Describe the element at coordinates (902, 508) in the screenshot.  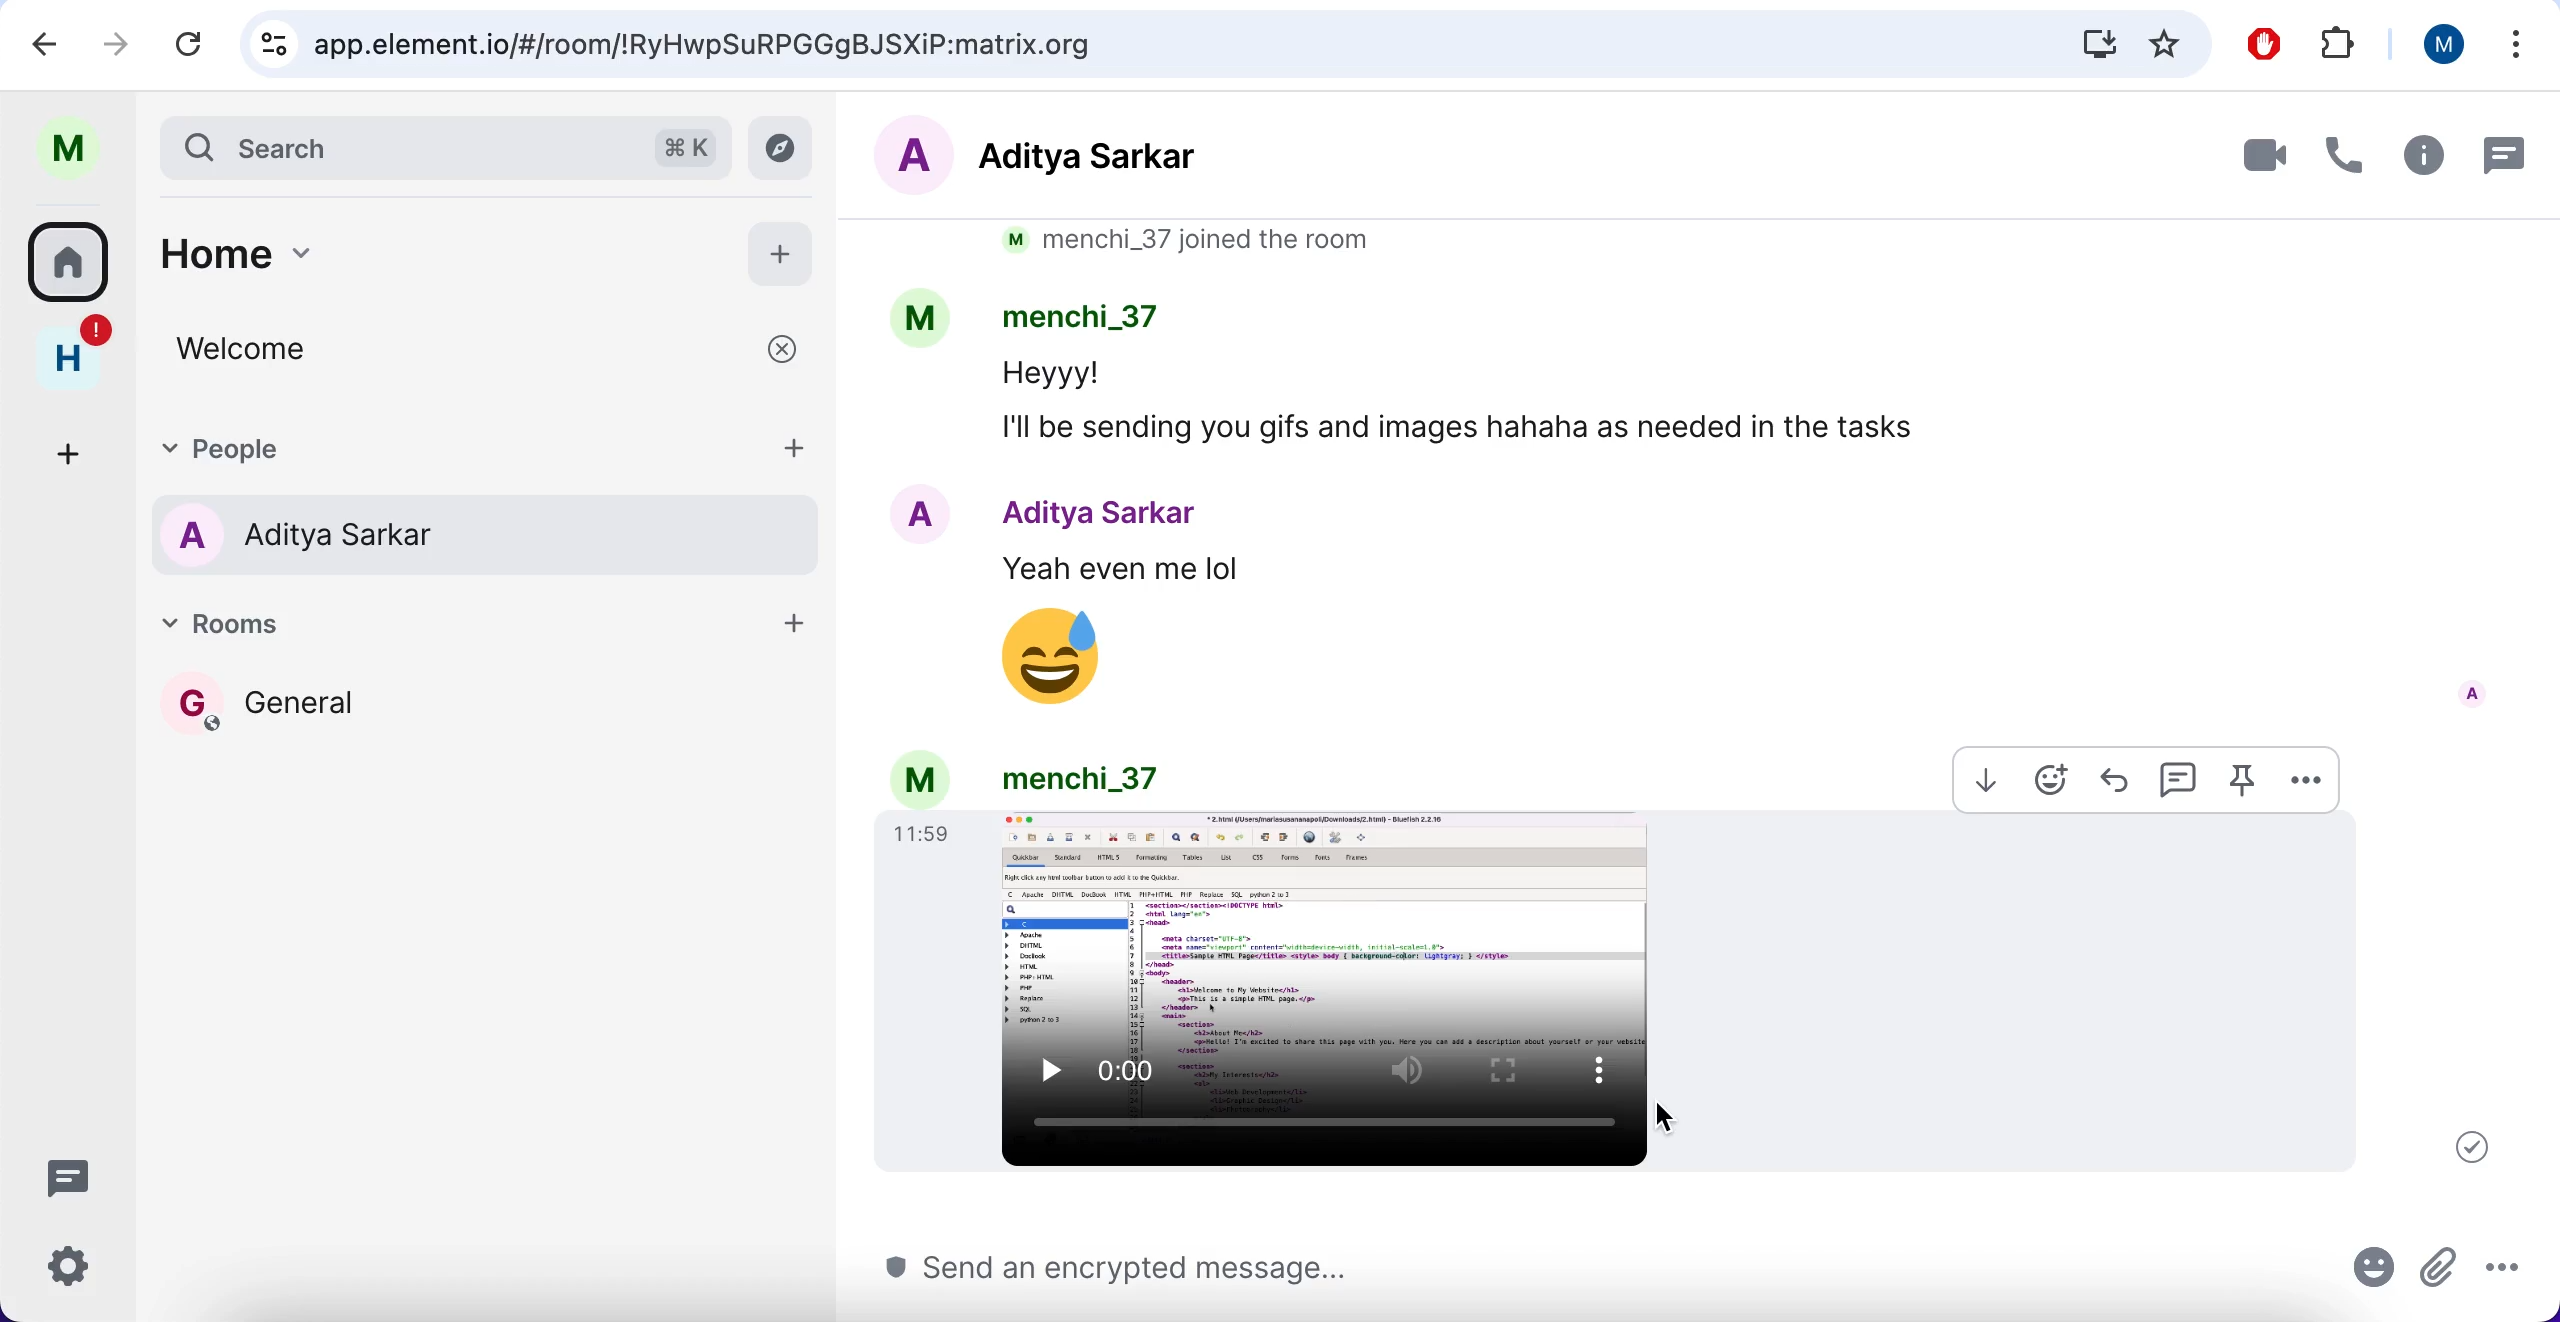
I see `A` at that location.